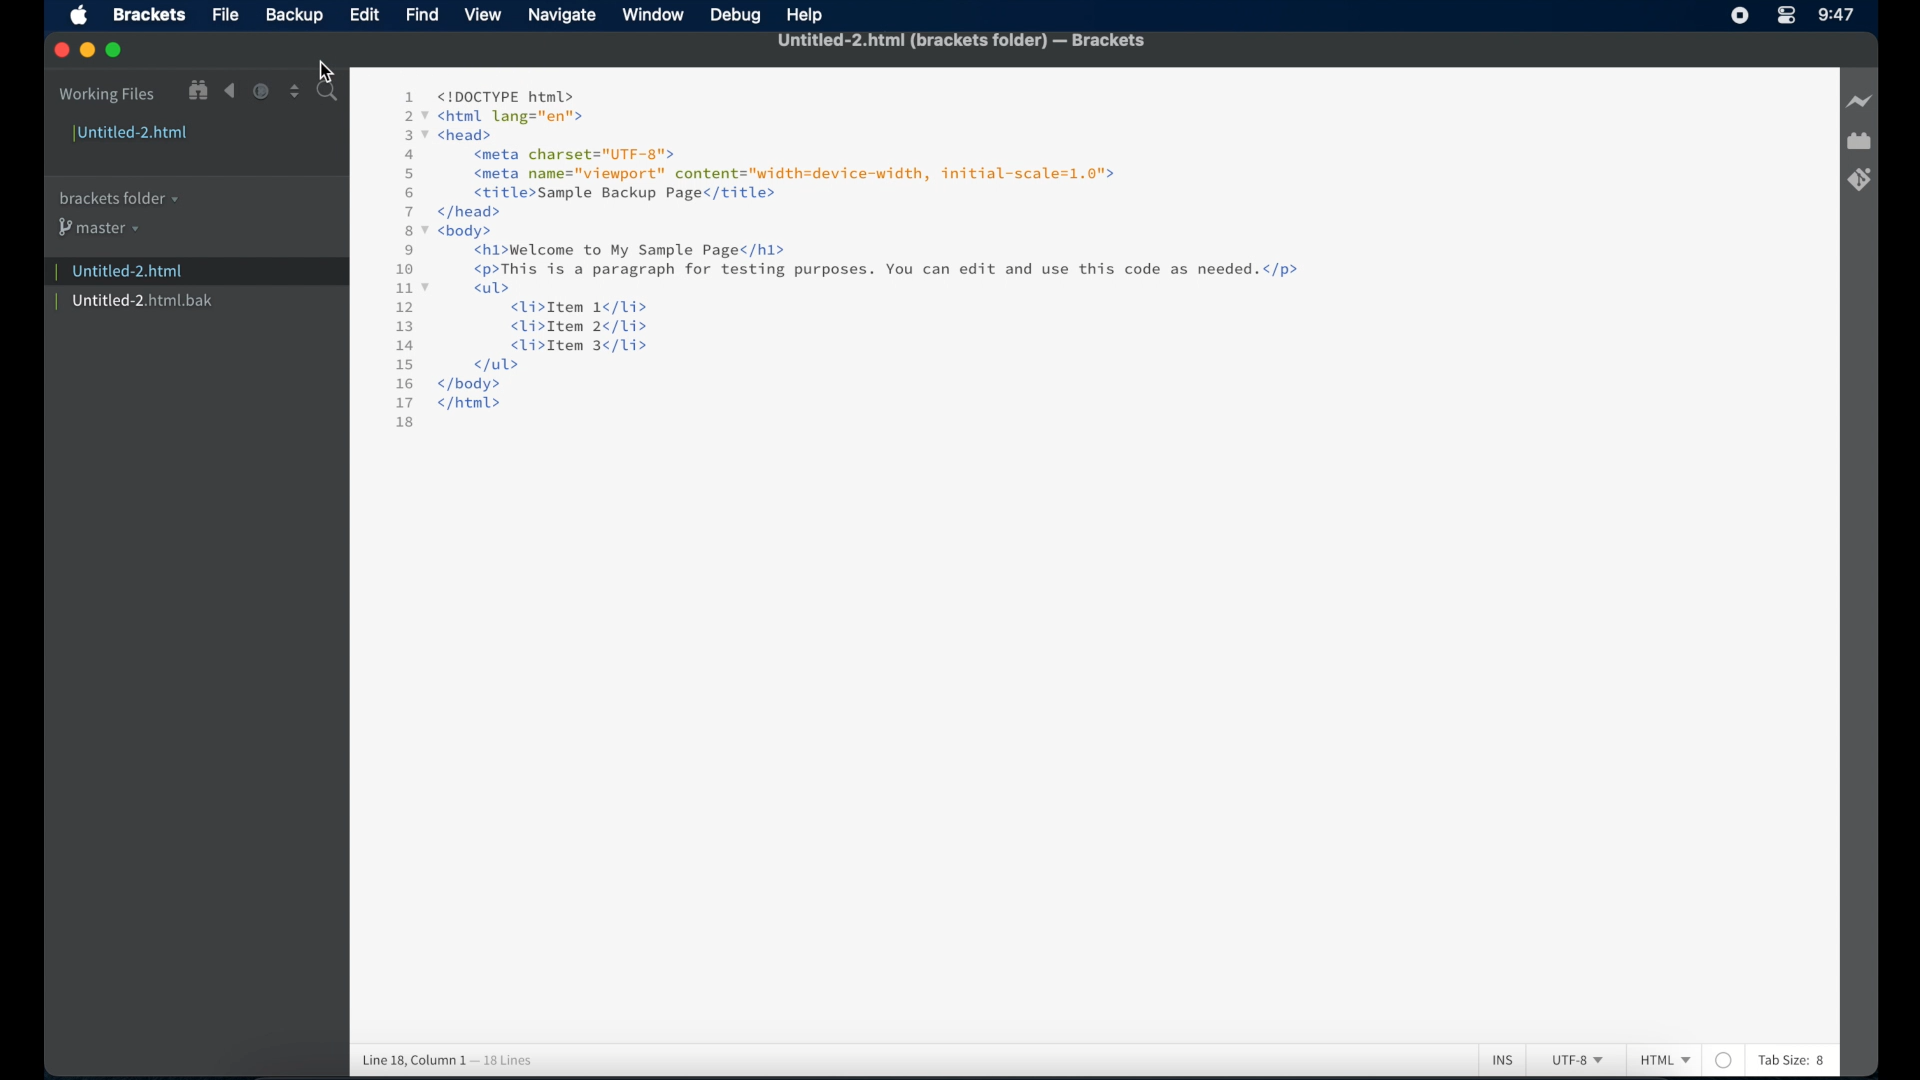  What do you see at coordinates (1578, 1060) in the screenshot?
I see `utf-8` at bounding box center [1578, 1060].